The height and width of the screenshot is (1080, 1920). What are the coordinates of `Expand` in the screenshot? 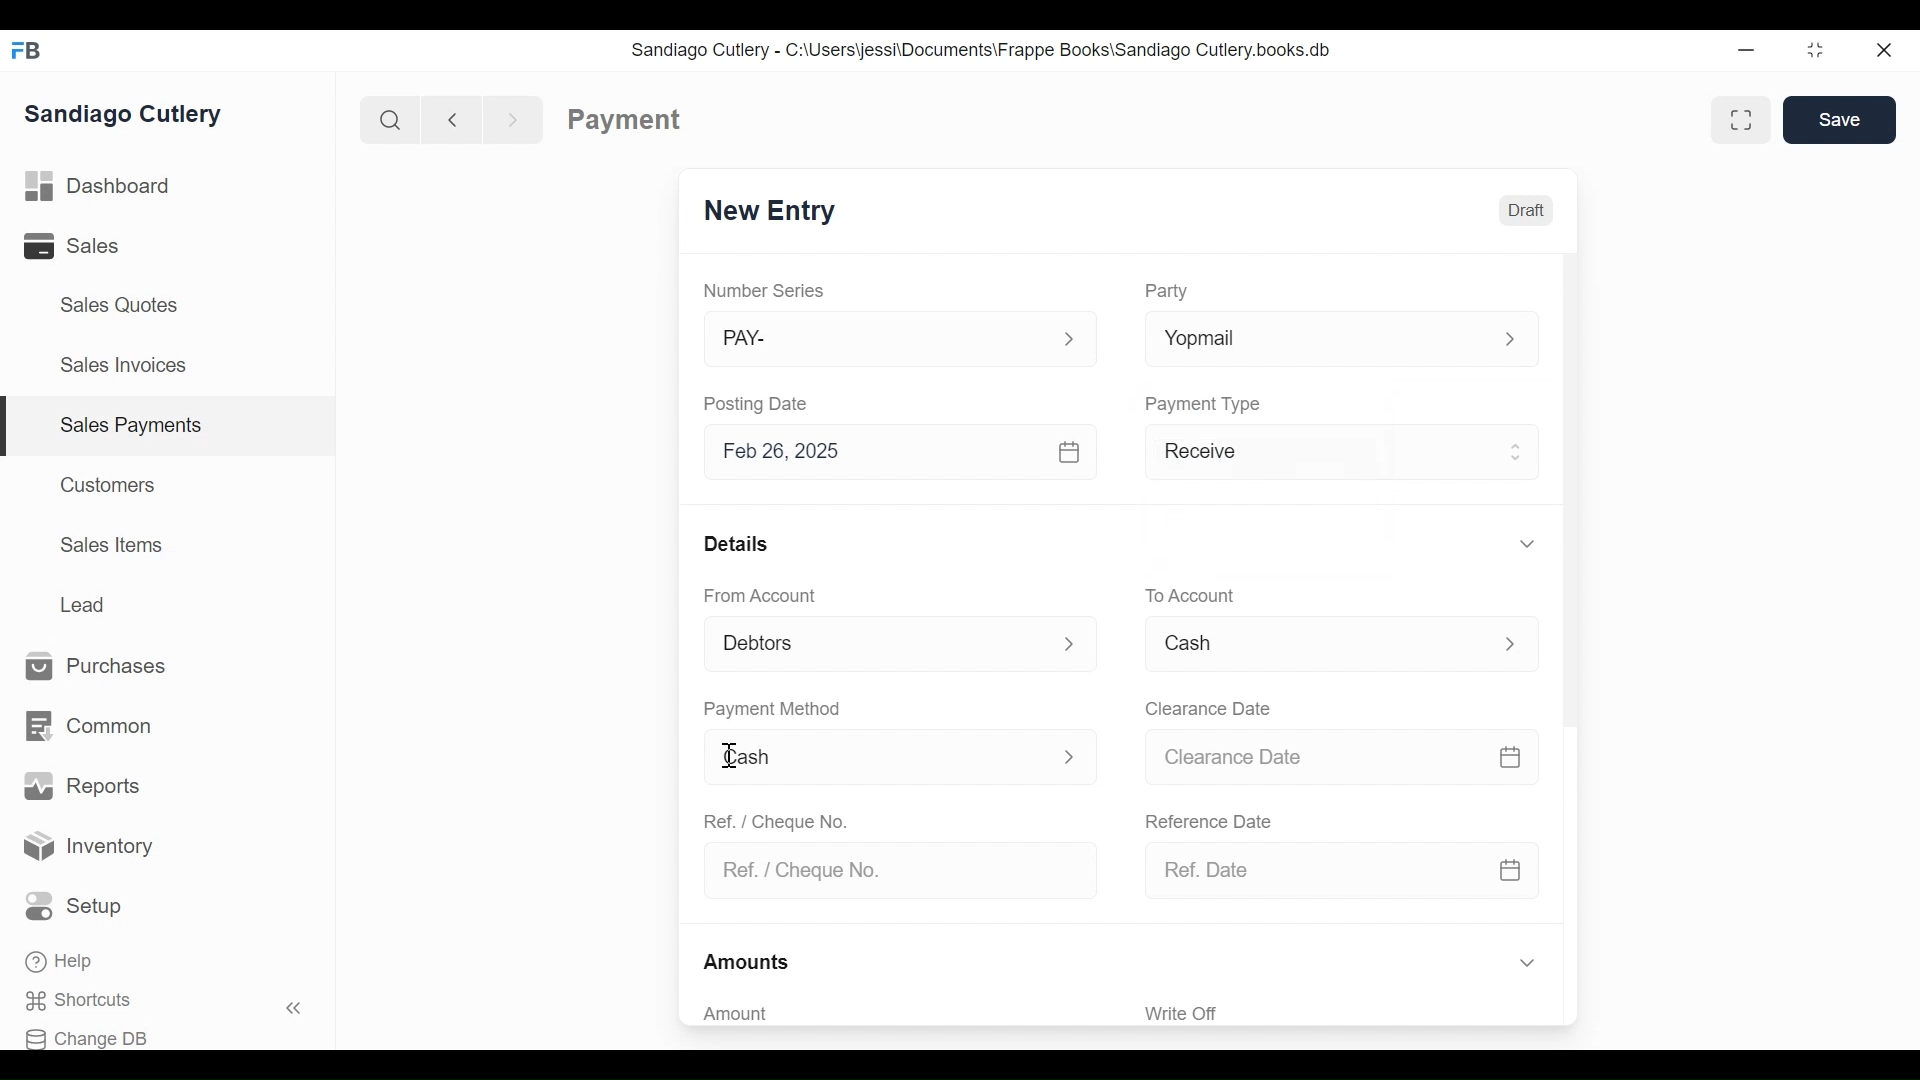 It's located at (1510, 341).